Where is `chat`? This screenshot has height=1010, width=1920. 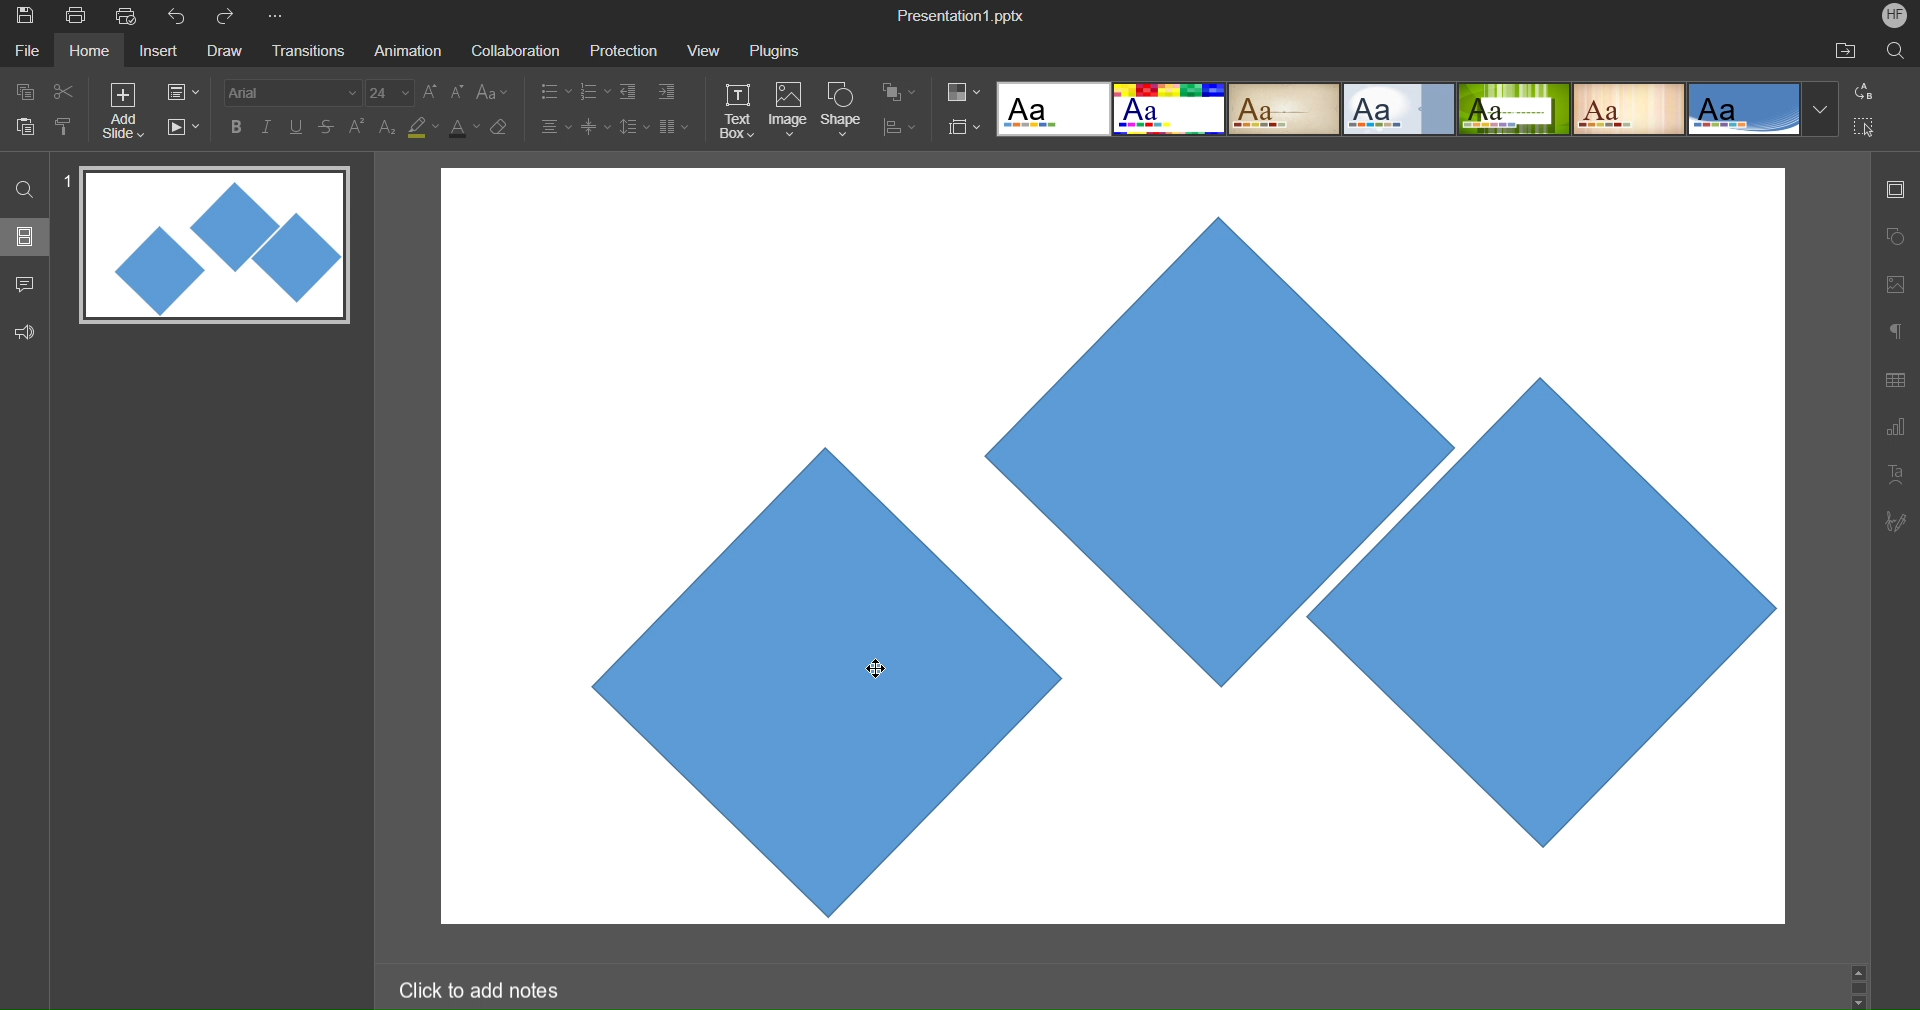
chat is located at coordinates (27, 281).